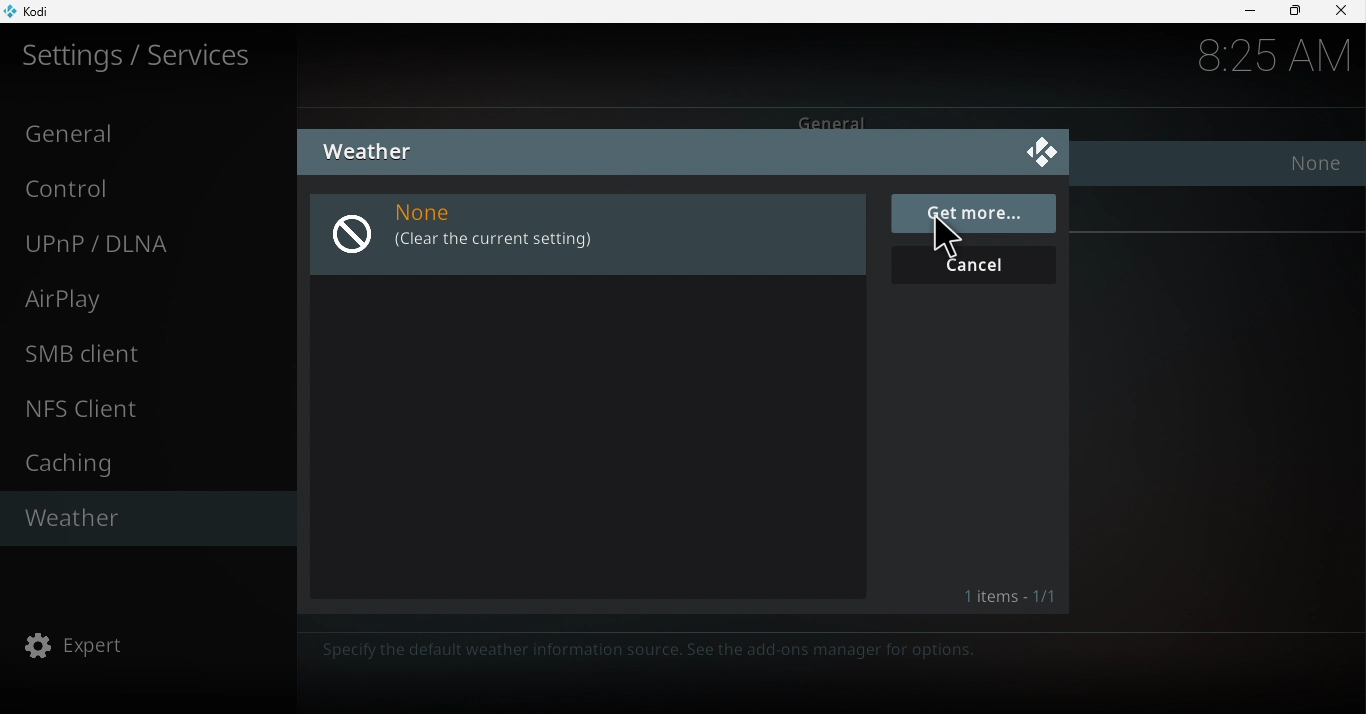 This screenshot has width=1366, height=714. What do you see at coordinates (945, 235) in the screenshot?
I see `cursor` at bounding box center [945, 235].